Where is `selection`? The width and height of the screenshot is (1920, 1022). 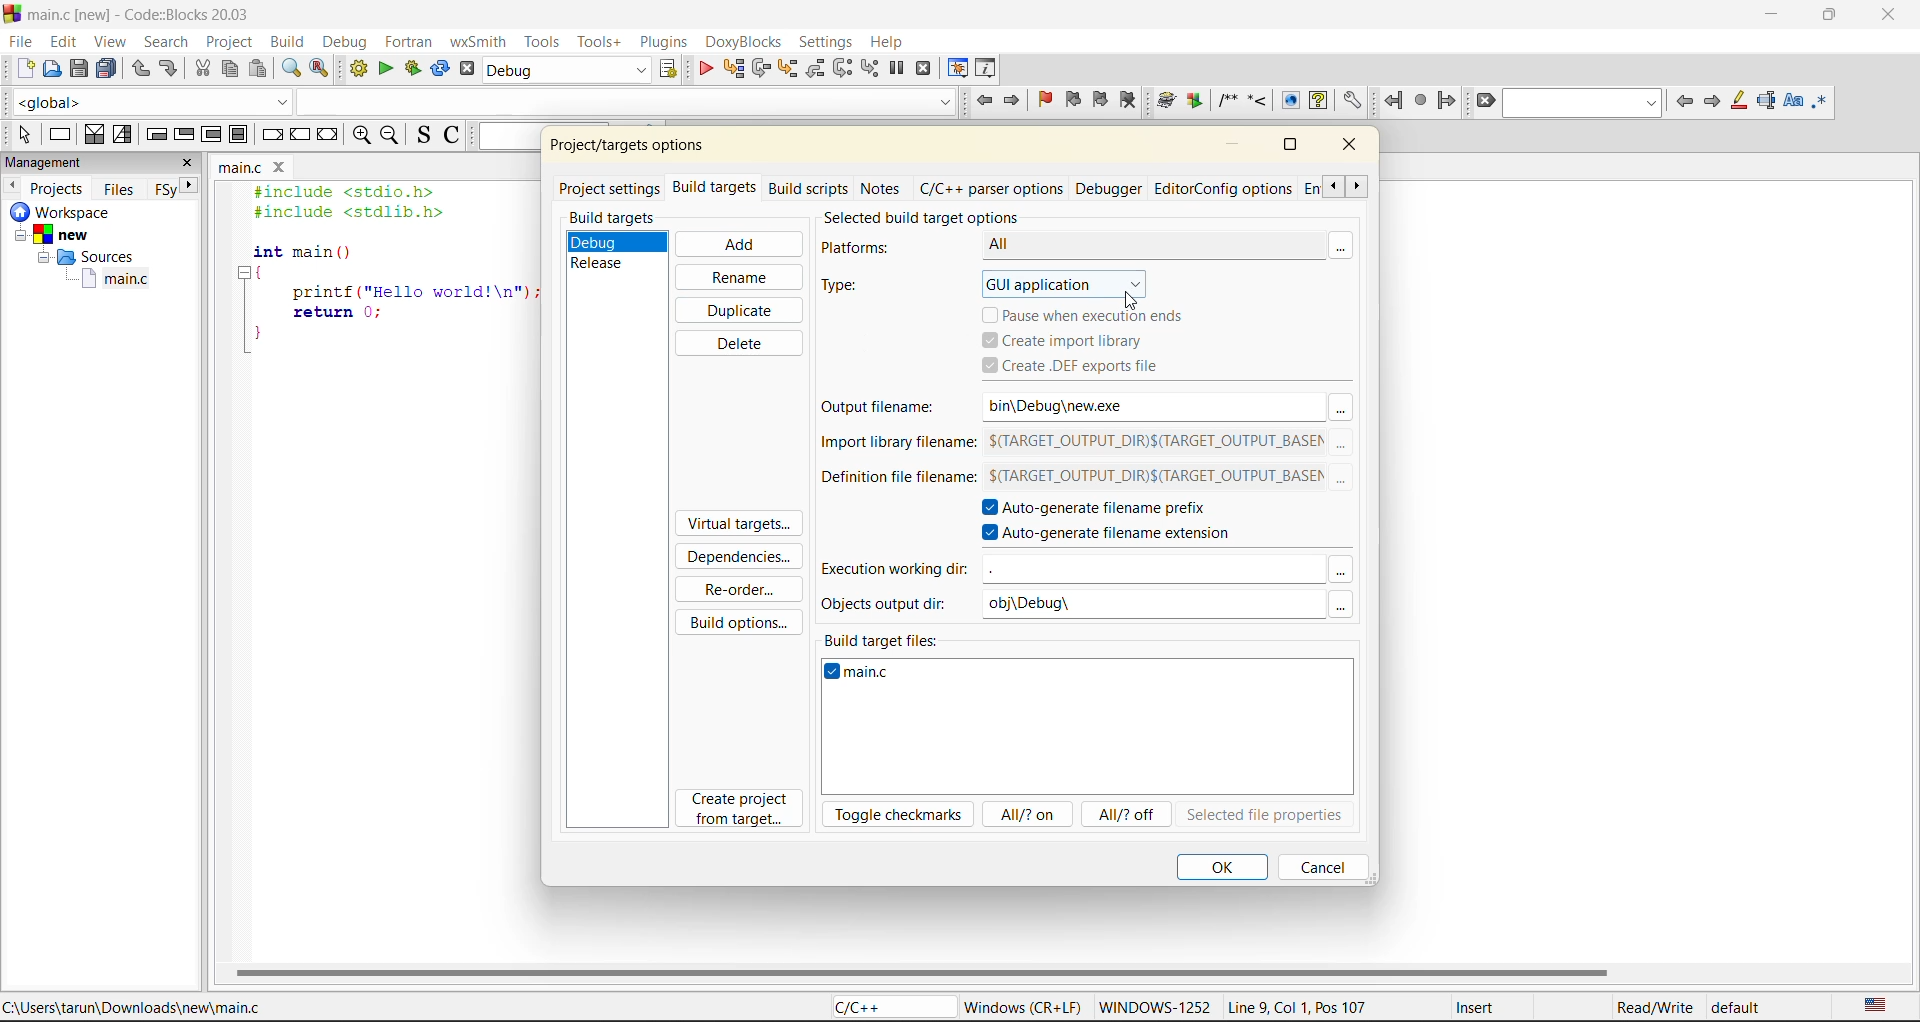
selection is located at coordinates (125, 134).